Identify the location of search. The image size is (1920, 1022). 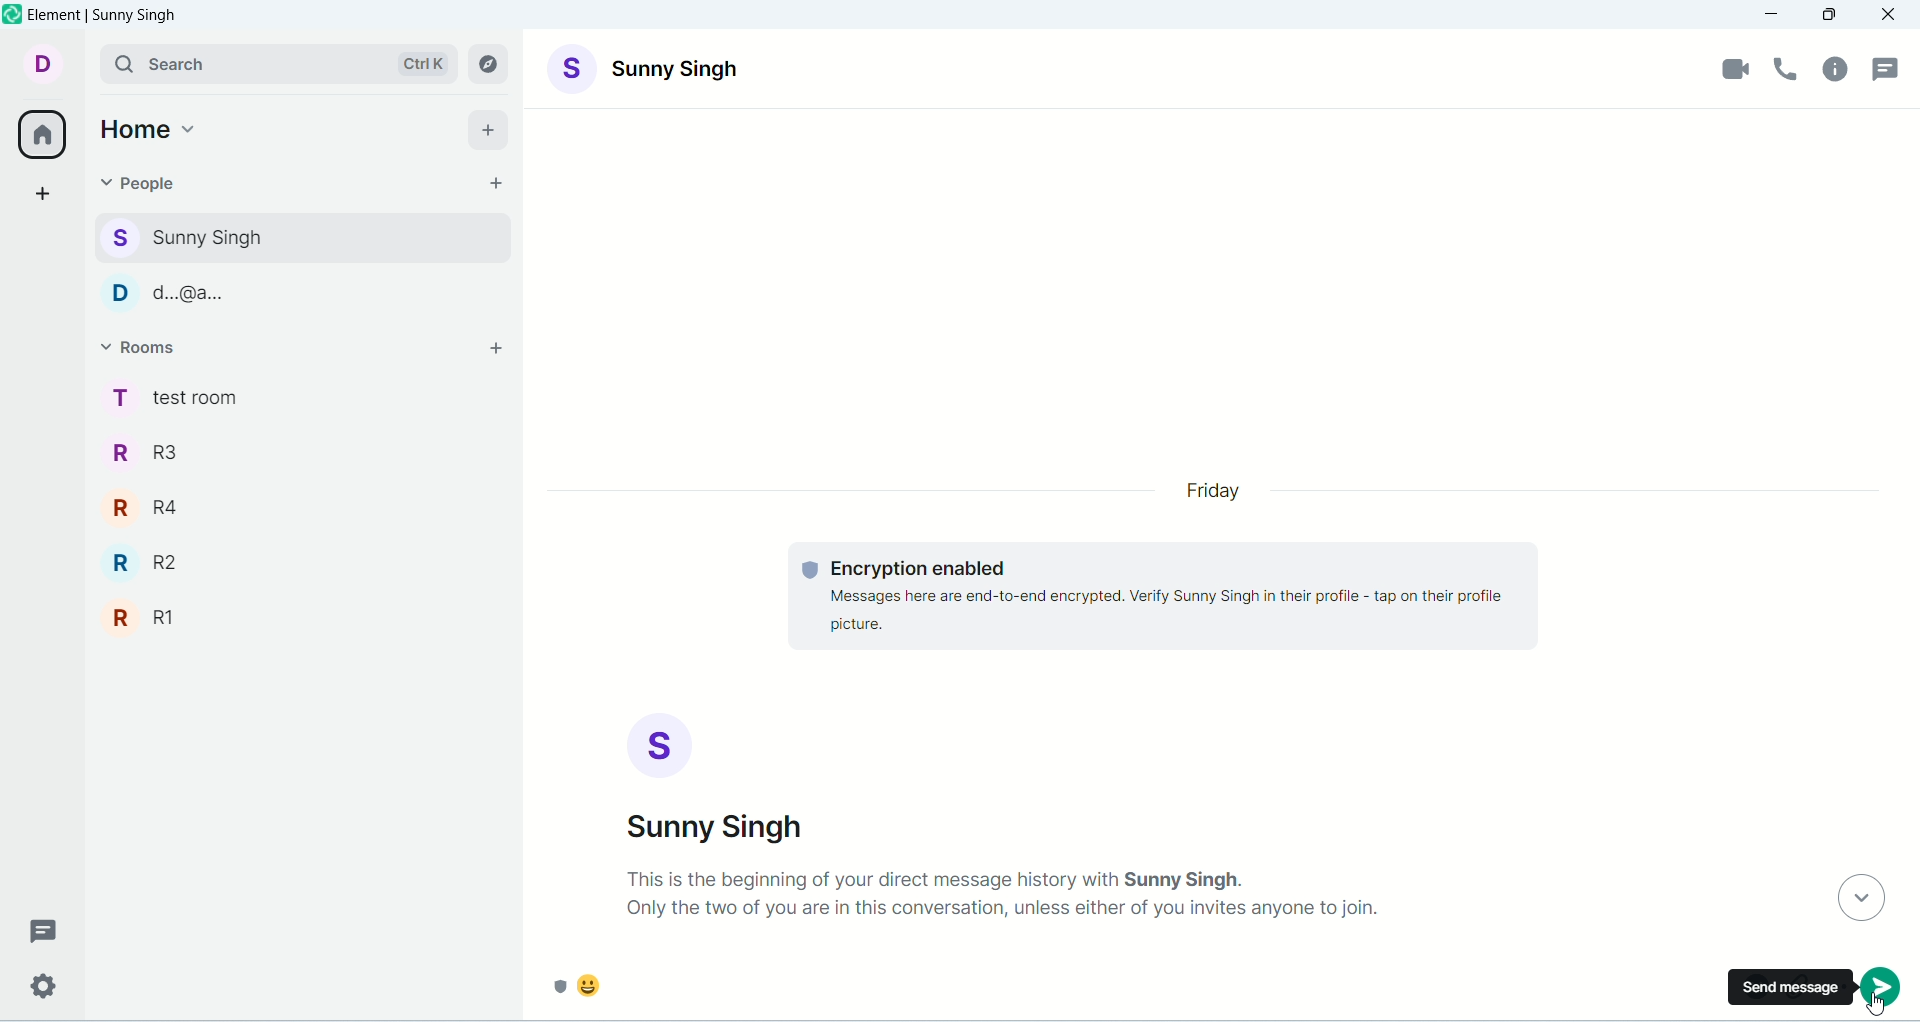
(277, 63).